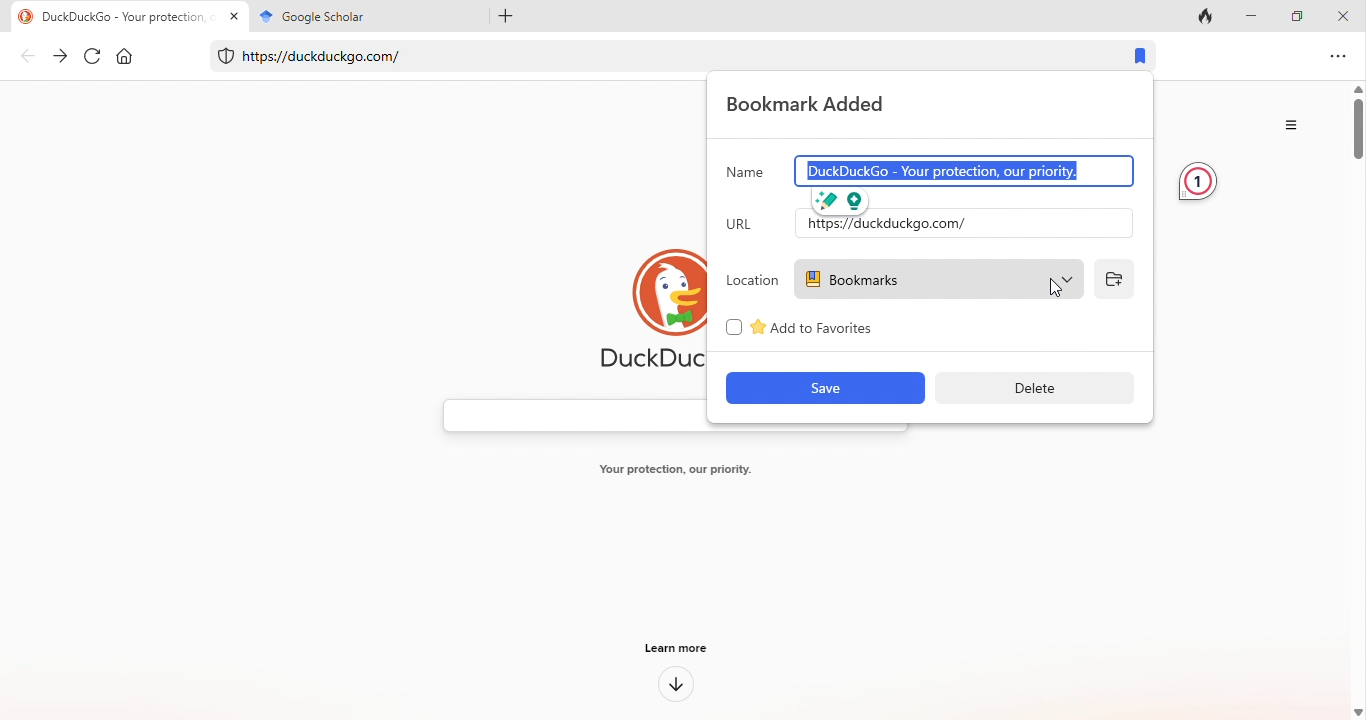 This screenshot has height=720, width=1366. Describe the element at coordinates (1301, 15) in the screenshot. I see `maximize` at that location.